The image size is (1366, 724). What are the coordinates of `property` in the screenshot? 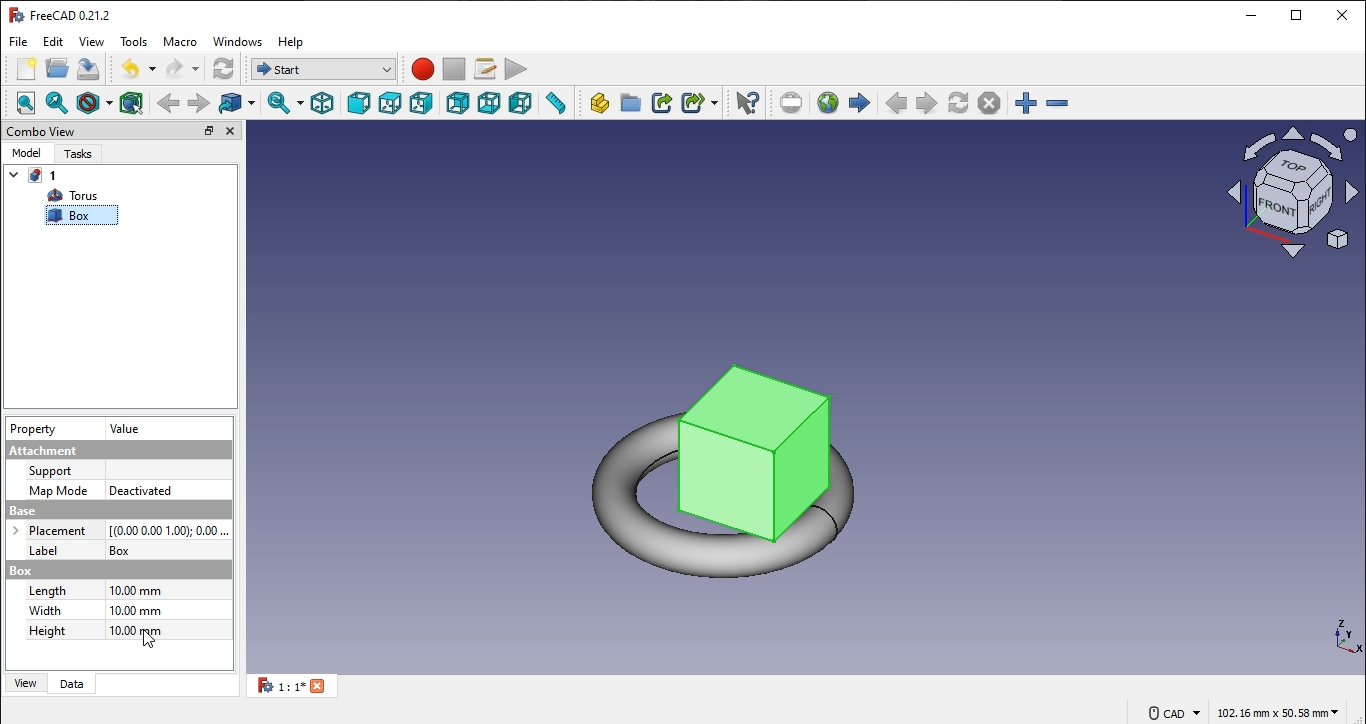 It's located at (34, 431).